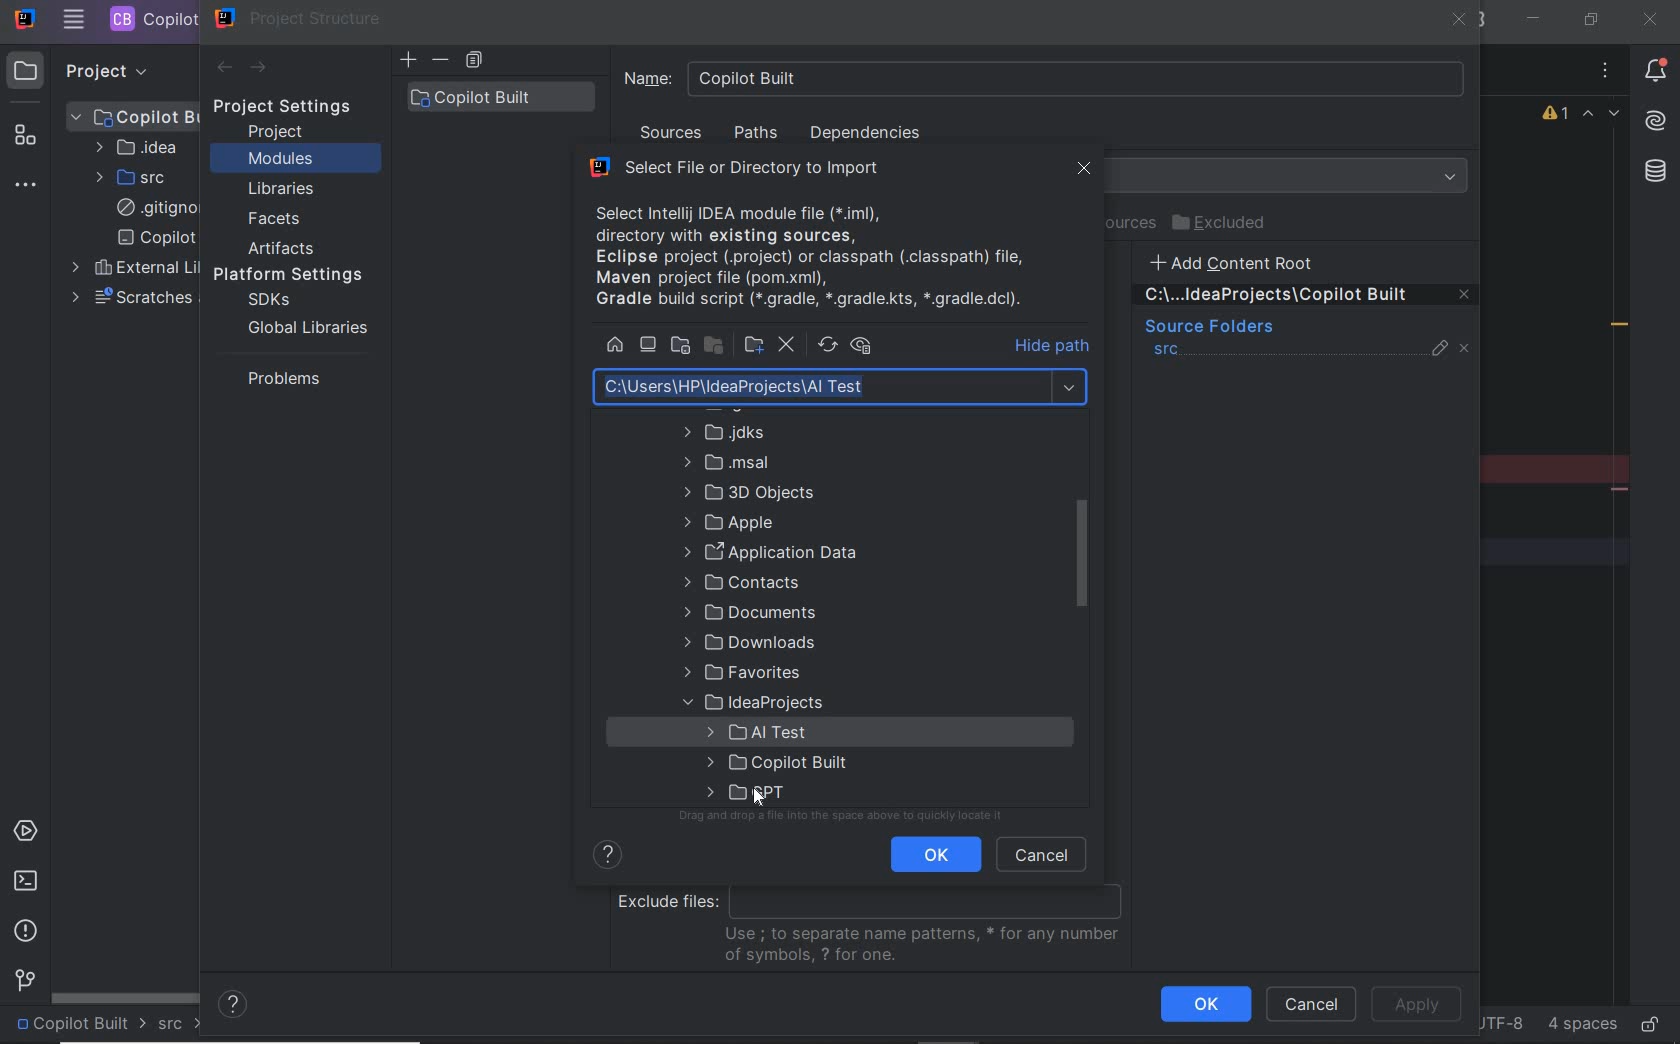  Describe the element at coordinates (267, 301) in the screenshot. I see `sdks` at that location.